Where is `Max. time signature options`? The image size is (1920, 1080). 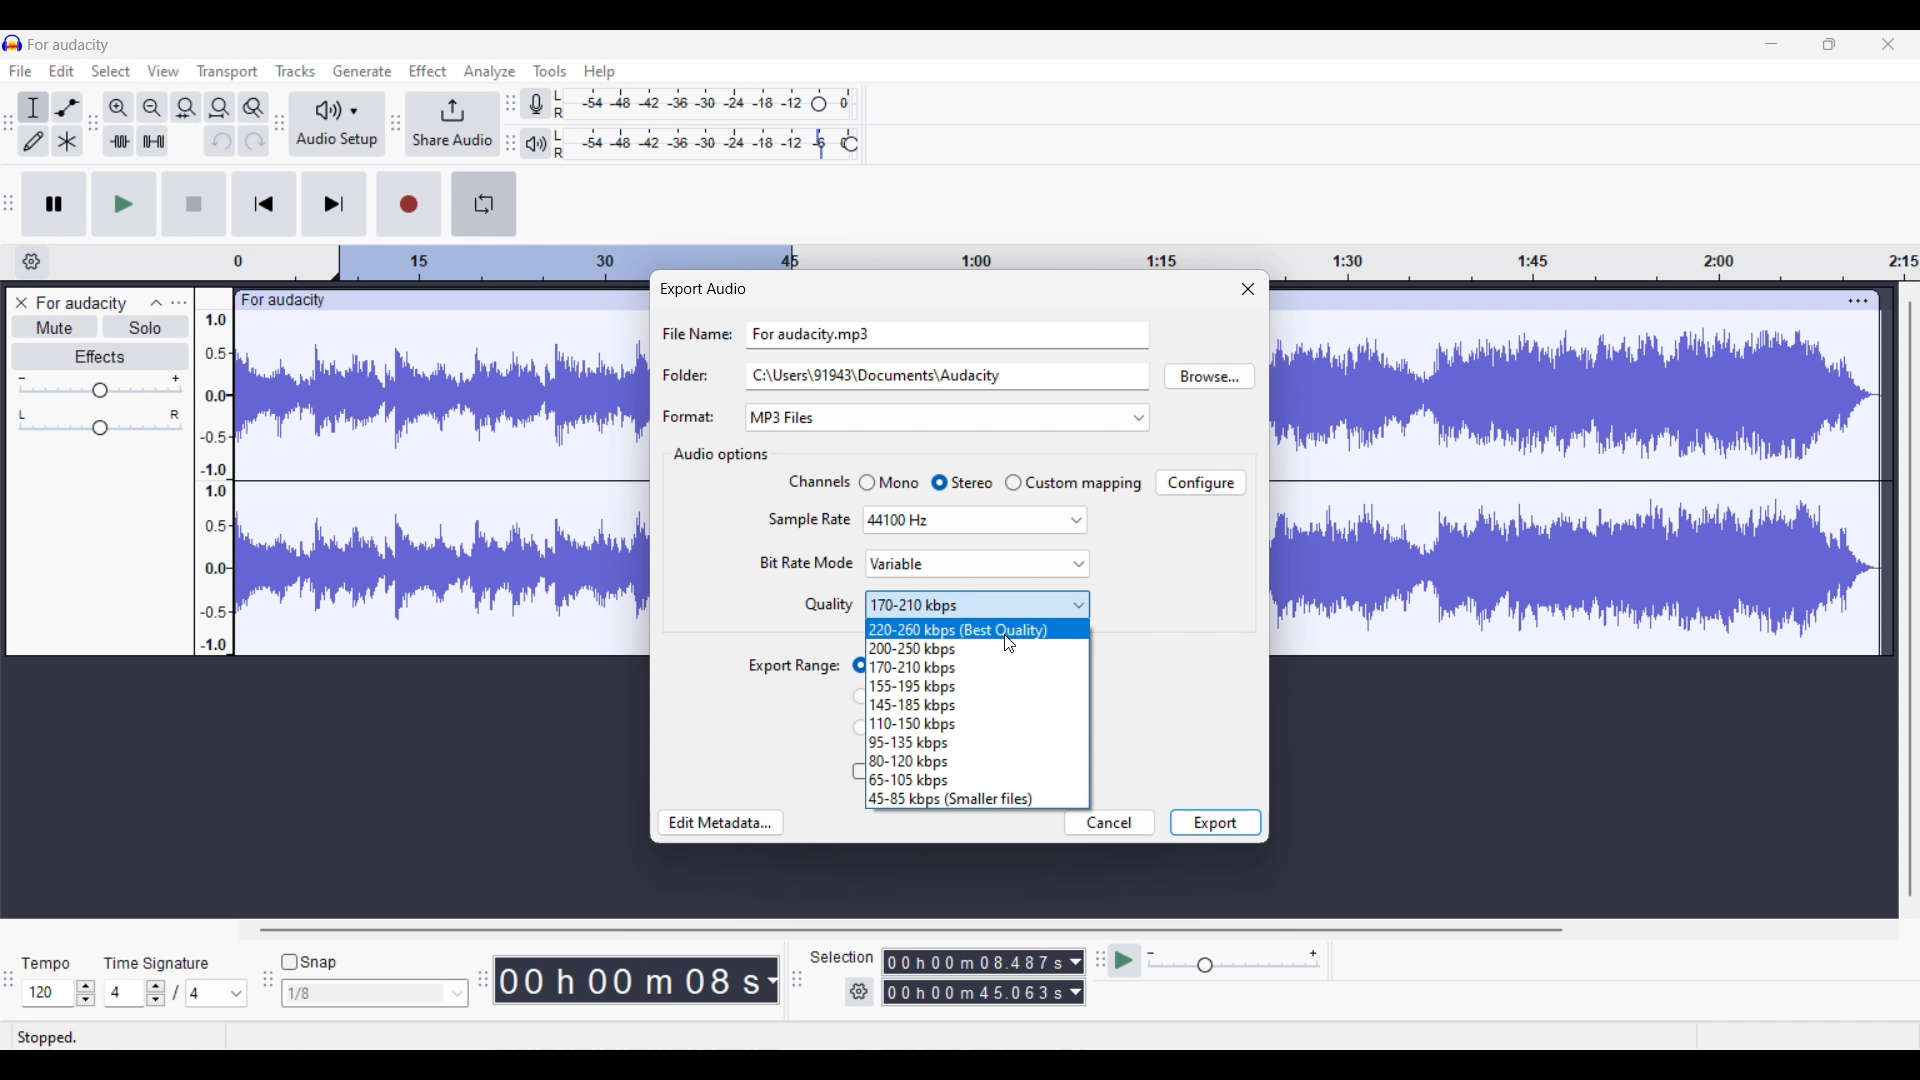
Max. time signature options is located at coordinates (218, 993).